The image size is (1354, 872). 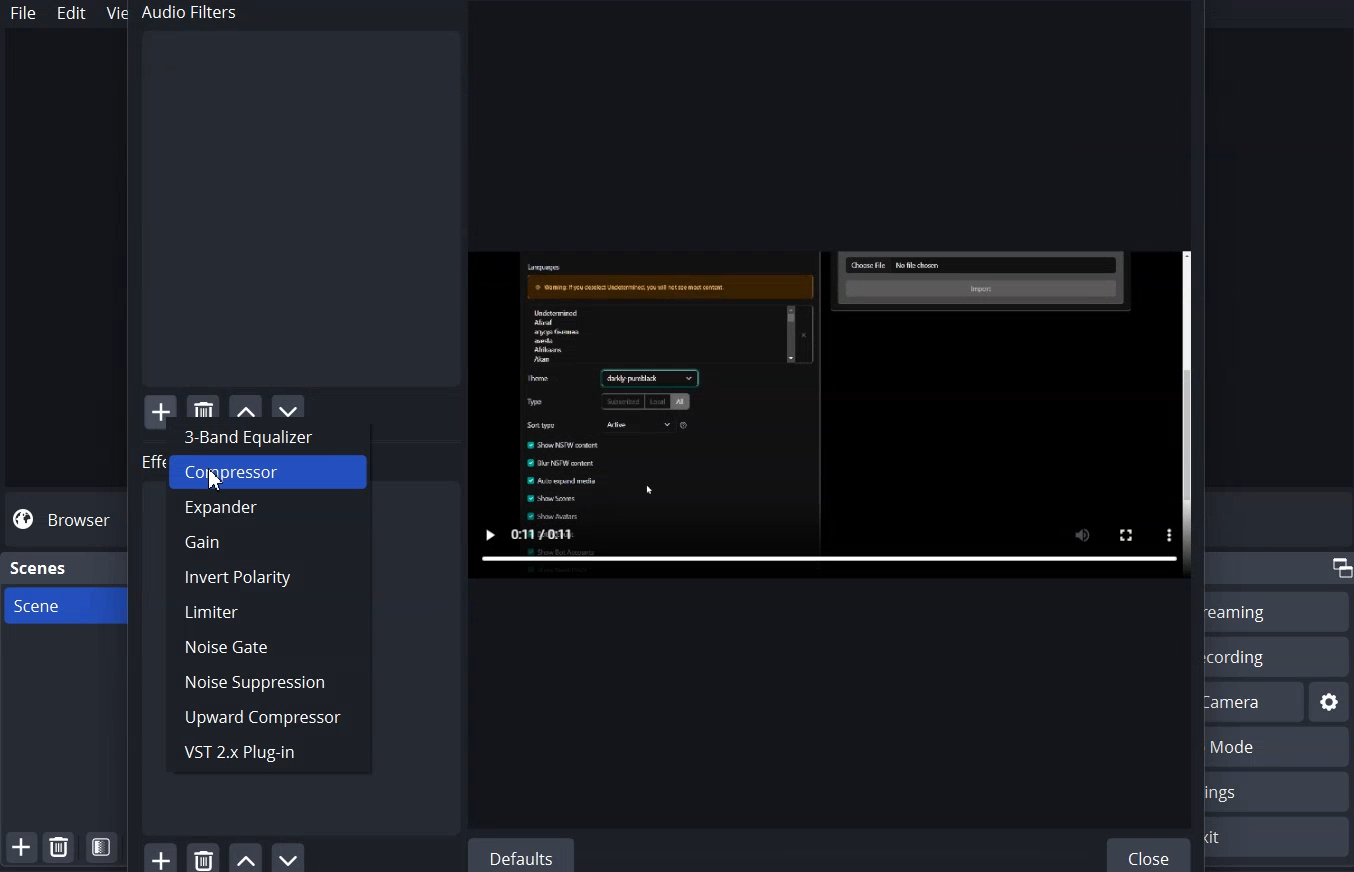 What do you see at coordinates (830, 415) in the screenshot?
I see `File Preview` at bounding box center [830, 415].